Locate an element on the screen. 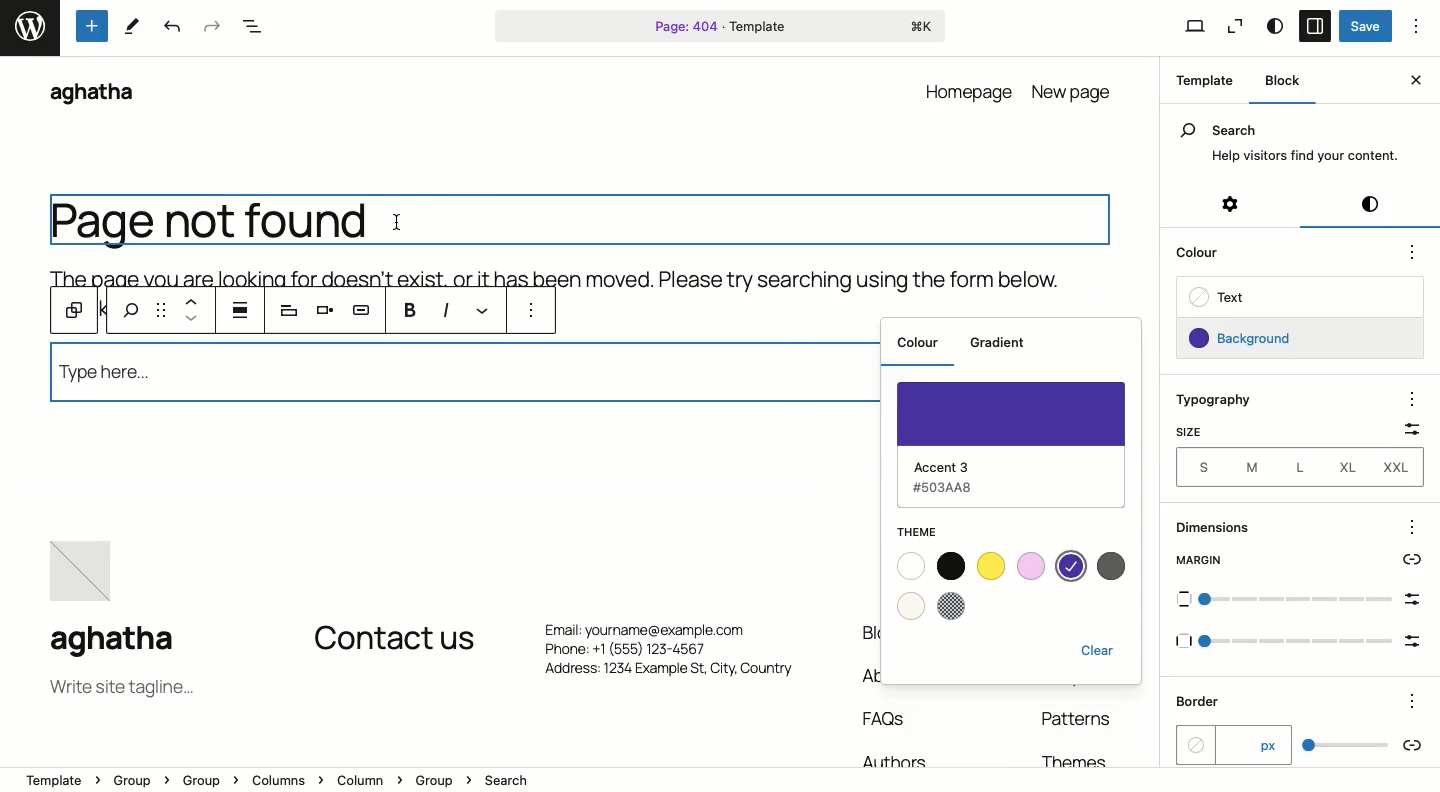  Help visitors find your content. is located at coordinates (1304, 157).